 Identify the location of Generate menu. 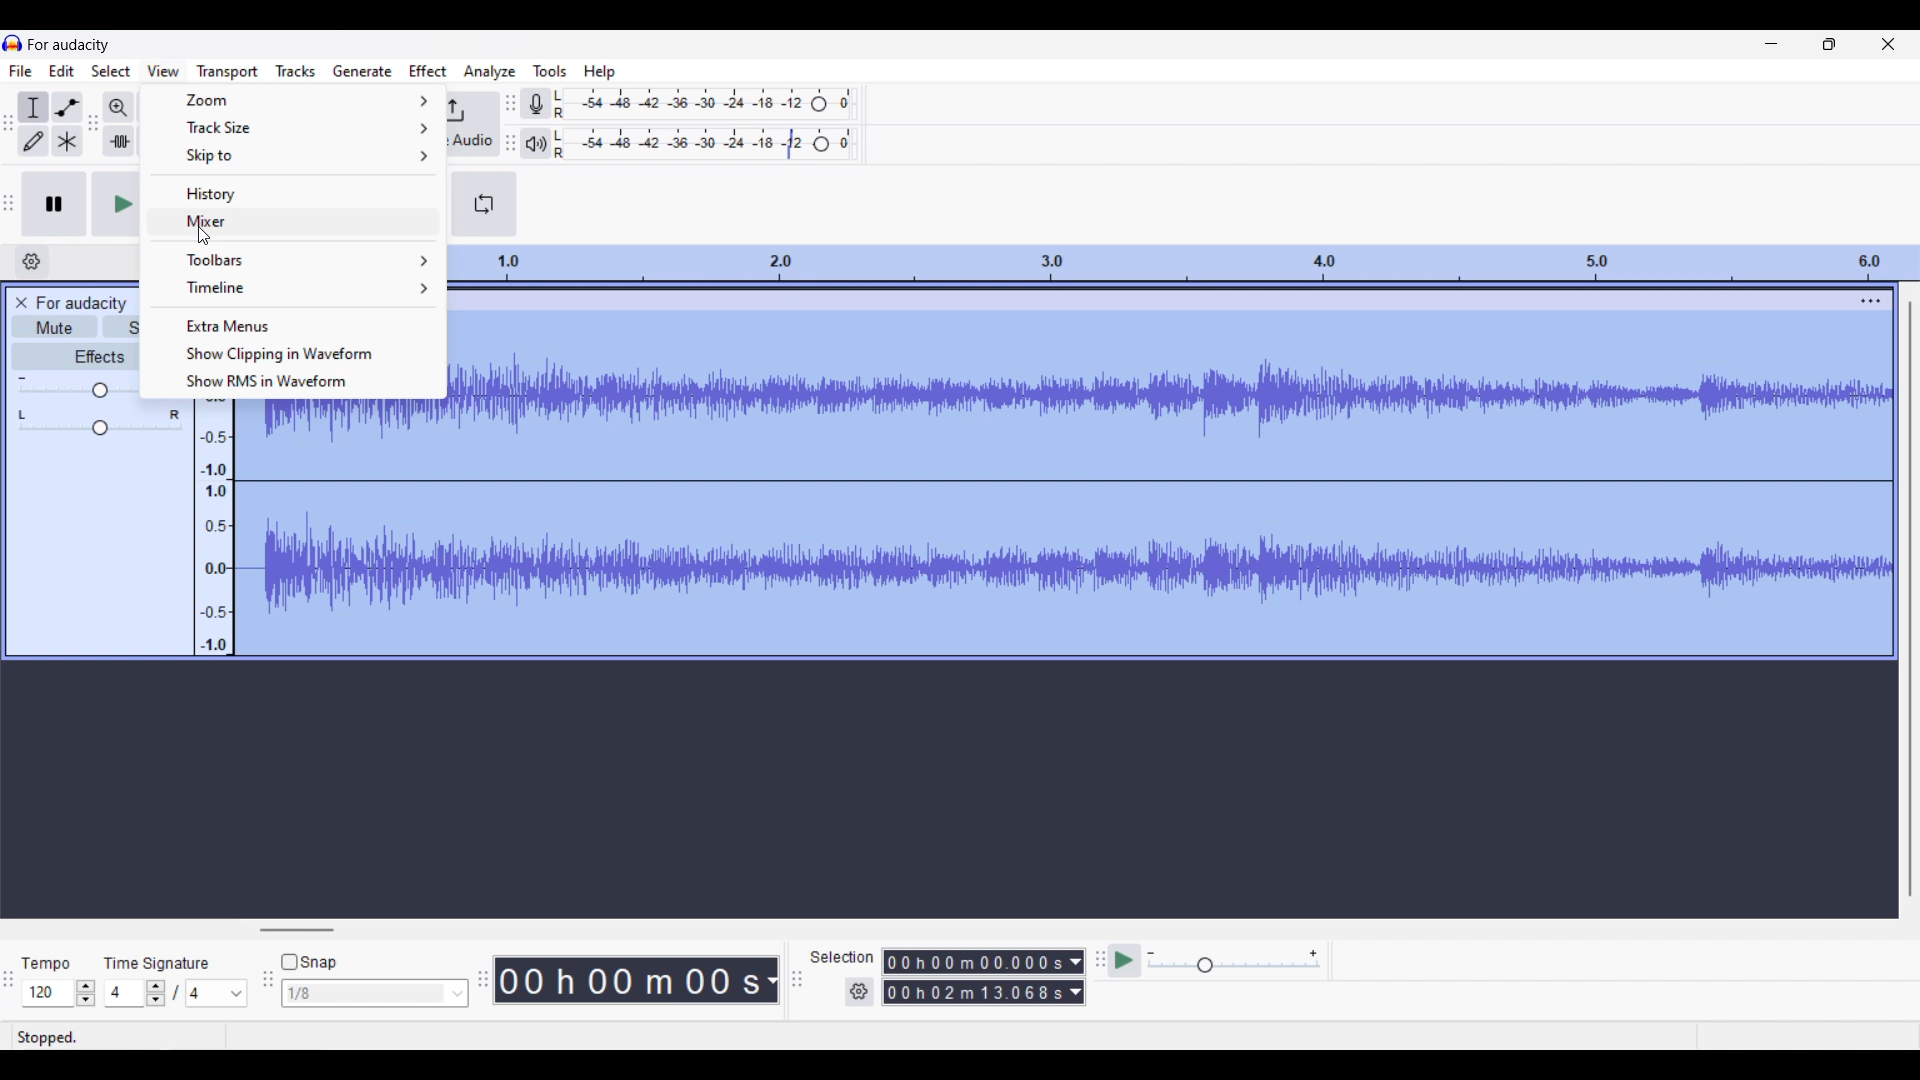
(363, 71).